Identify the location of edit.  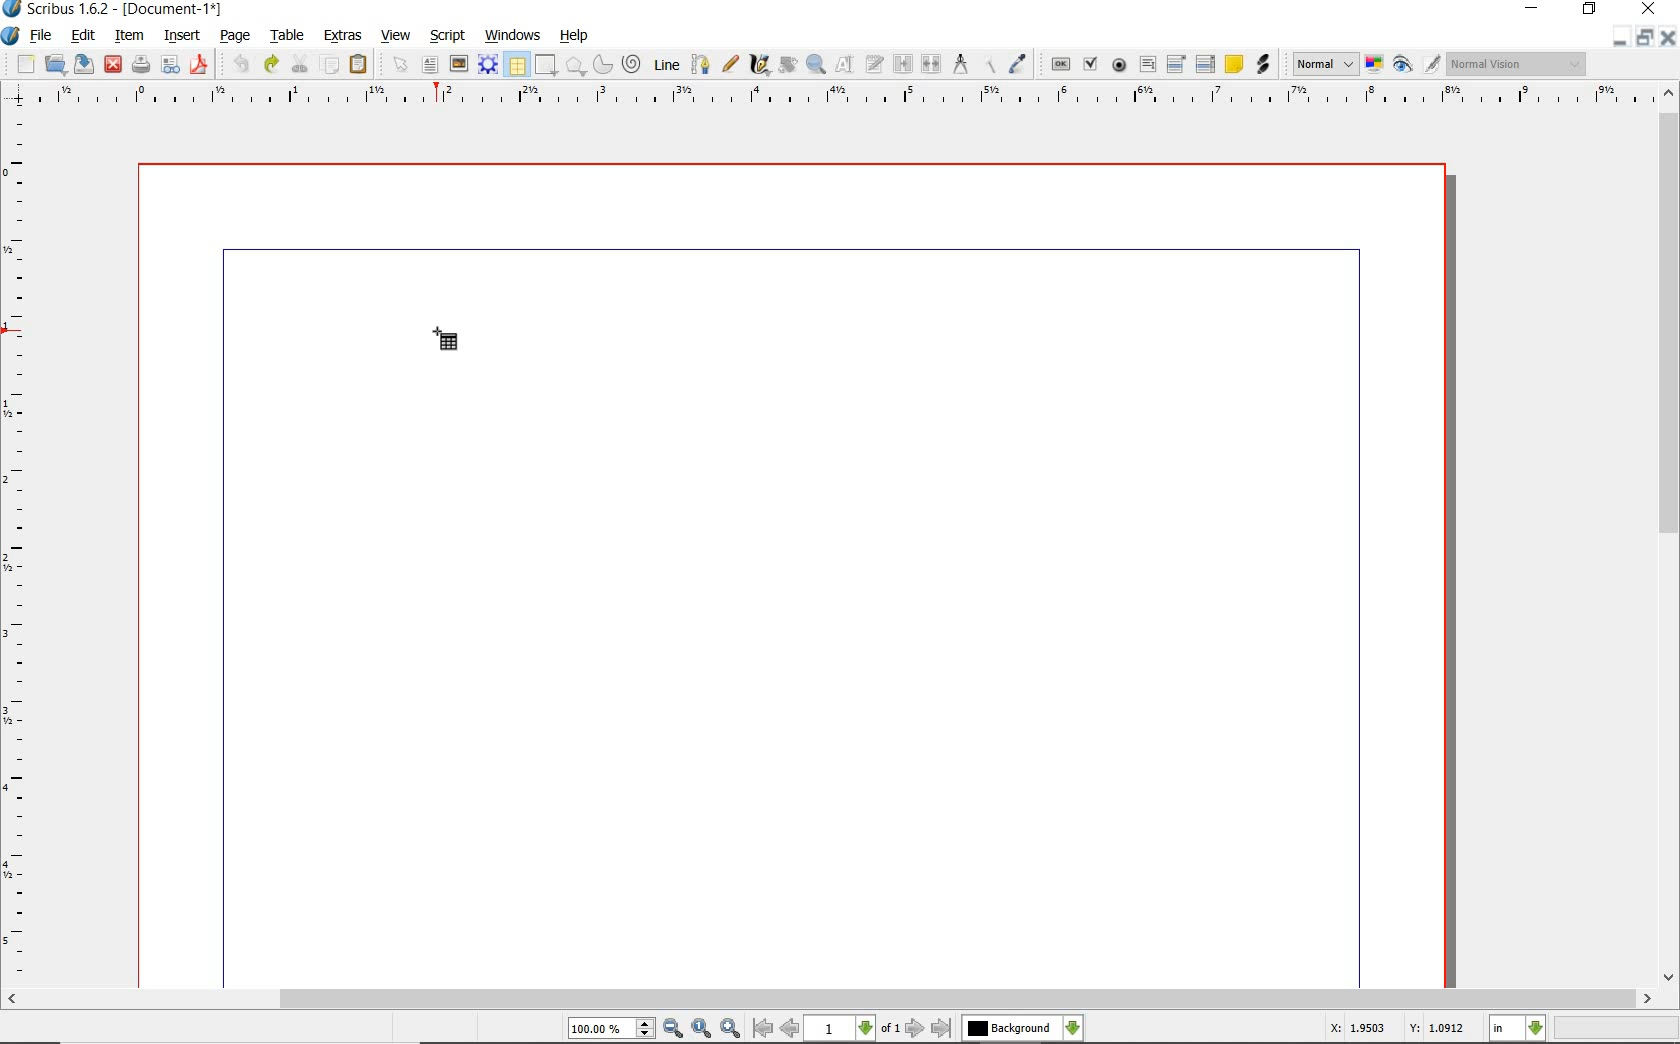
(81, 36).